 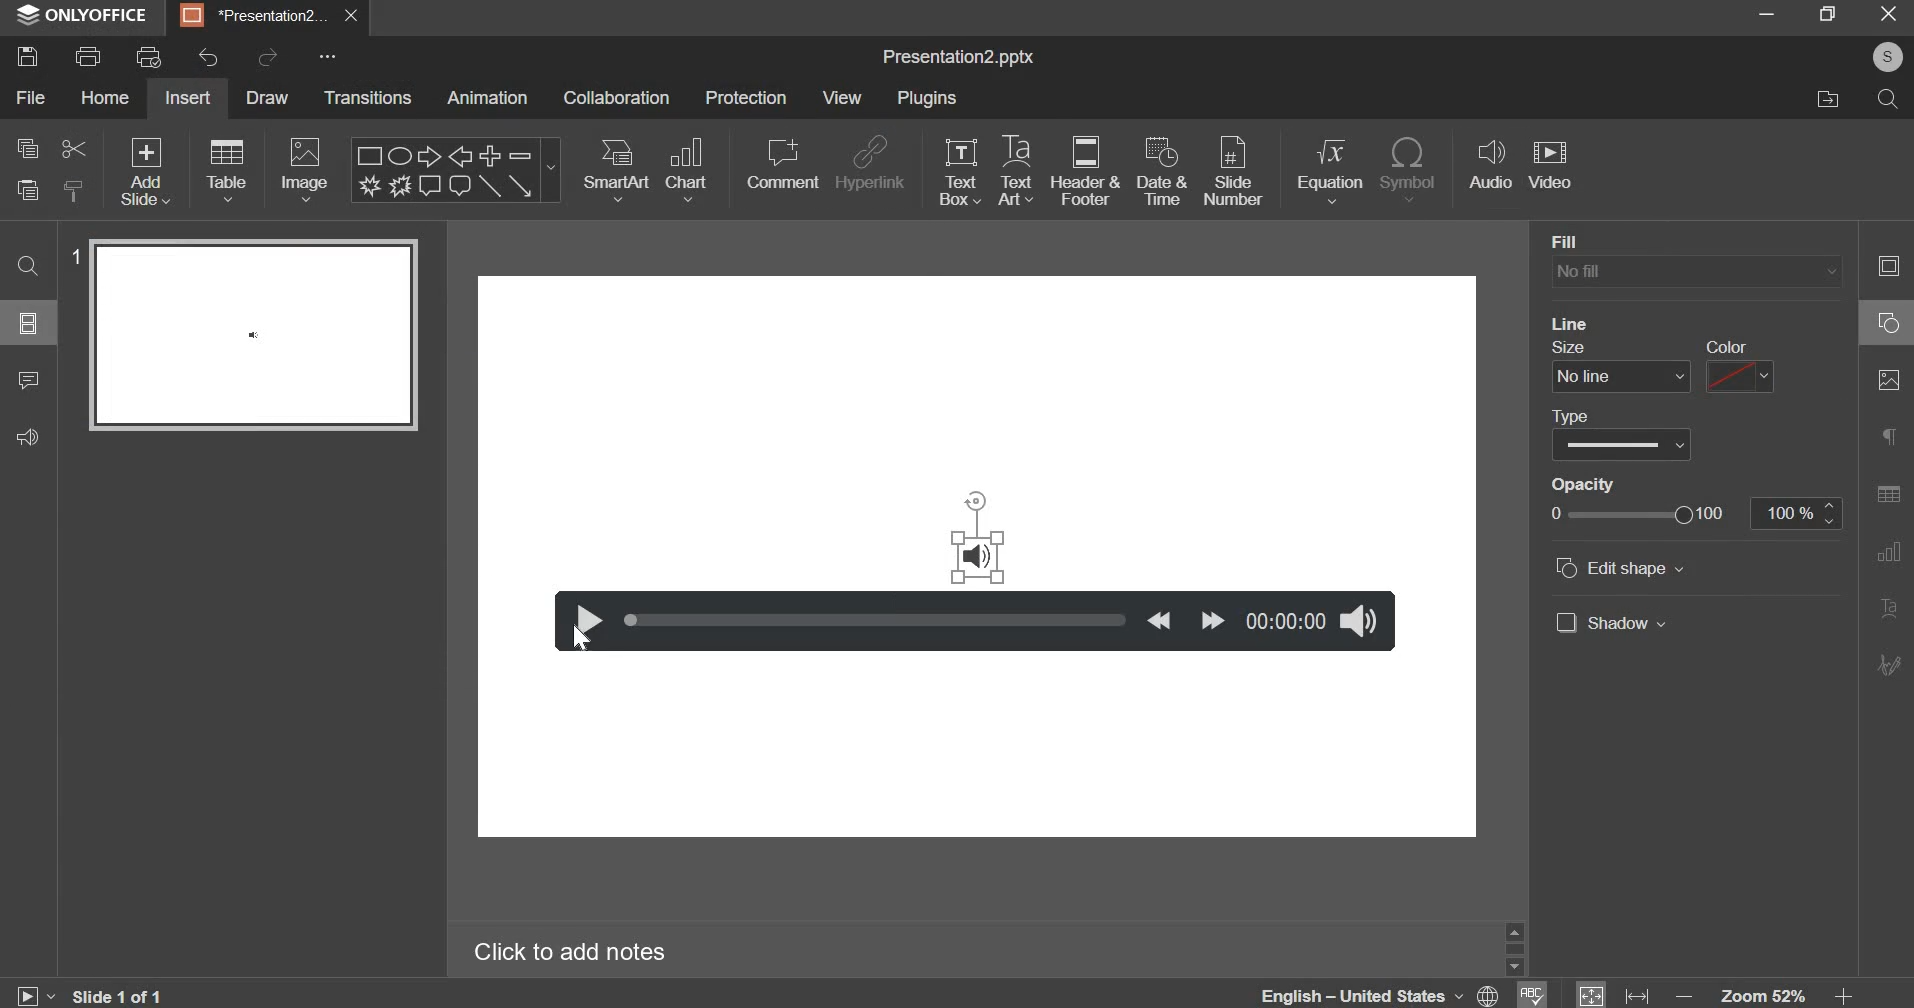 What do you see at coordinates (1492, 167) in the screenshot?
I see `insert audio` at bounding box center [1492, 167].